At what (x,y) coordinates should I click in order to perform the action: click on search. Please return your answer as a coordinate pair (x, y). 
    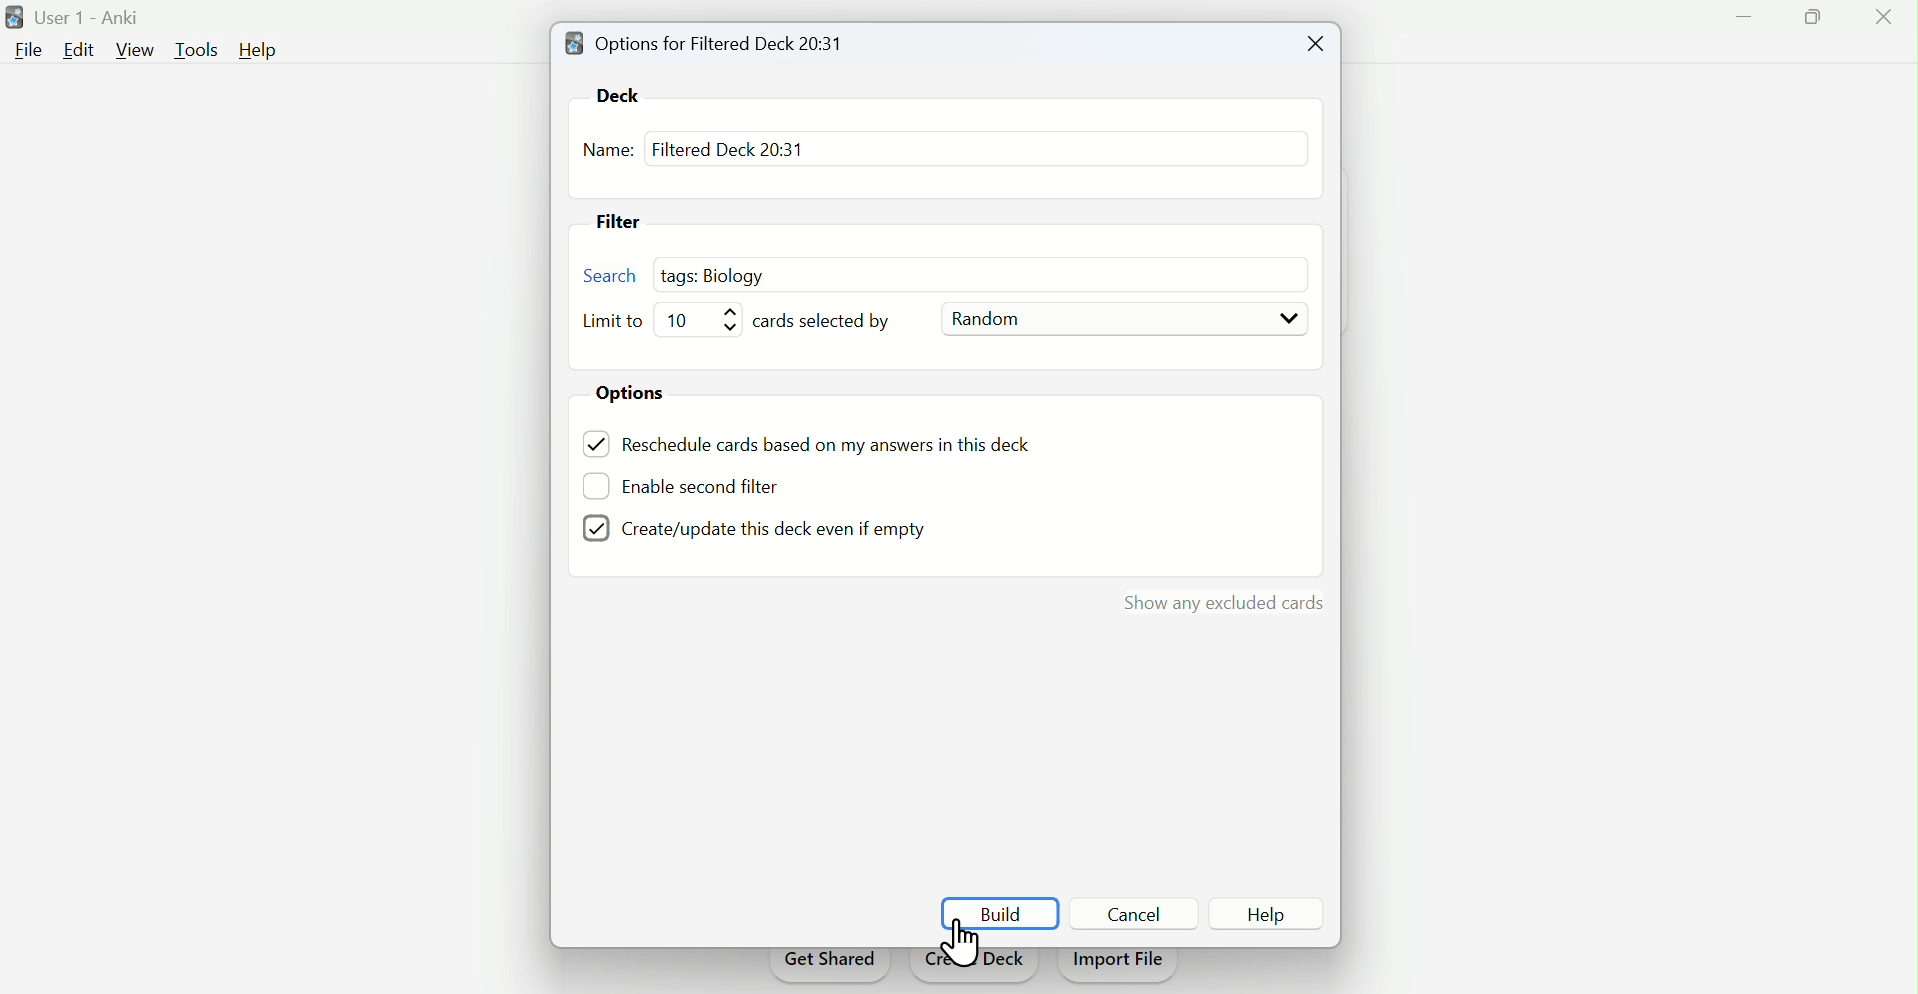
    Looking at the image, I should click on (605, 274).